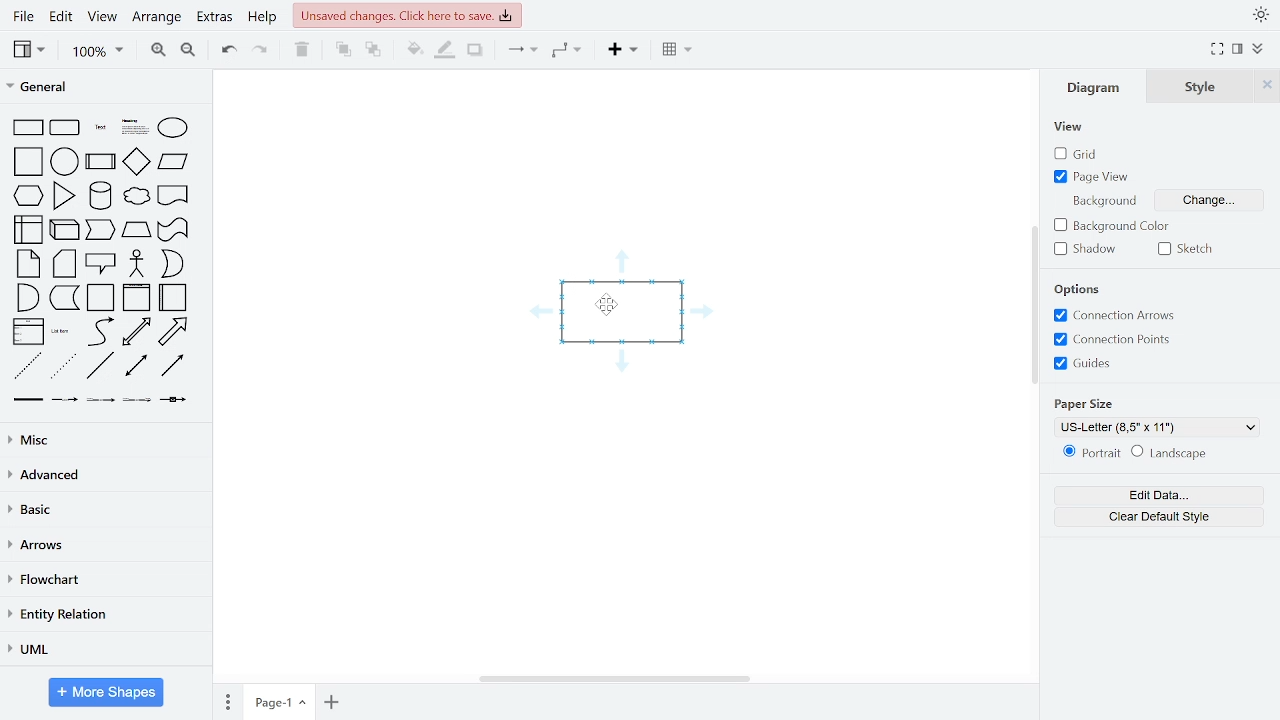 This screenshot has height=720, width=1280. Describe the element at coordinates (1185, 250) in the screenshot. I see `sketch` at that location.